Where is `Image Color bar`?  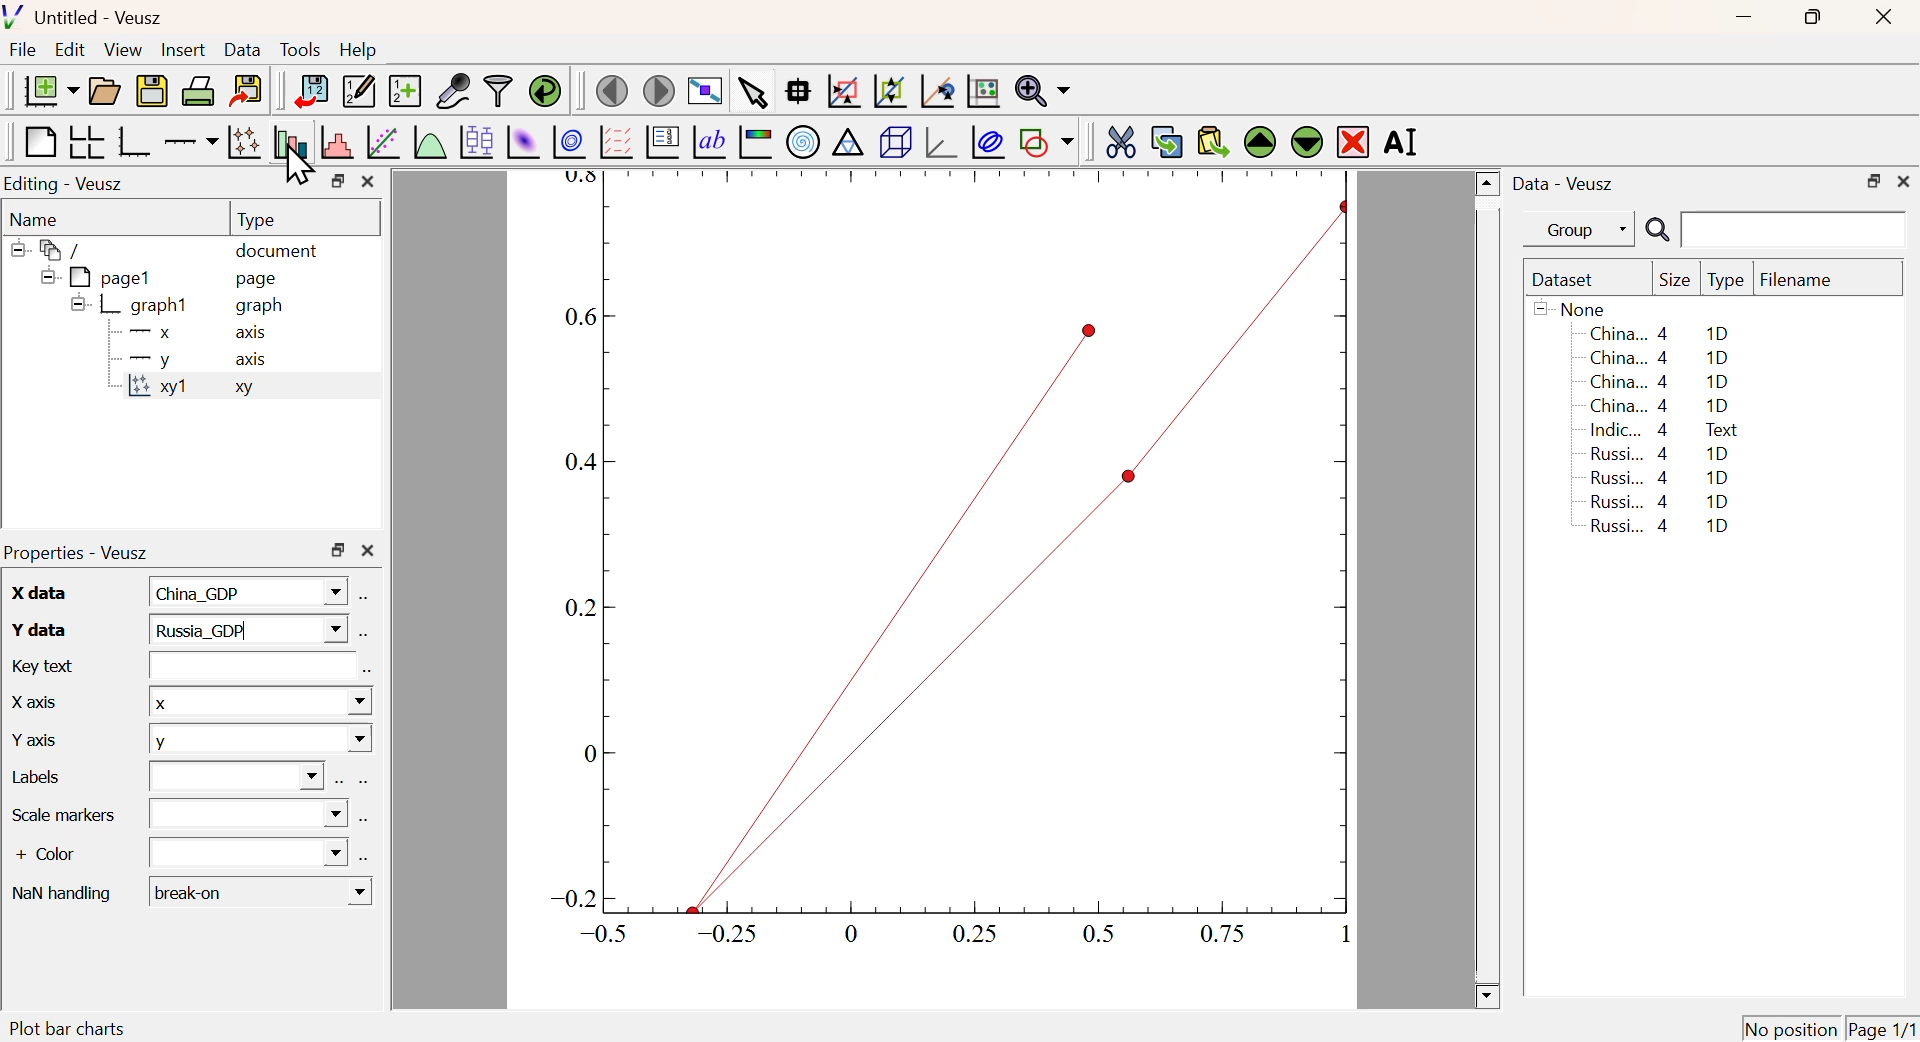
Image Color bar is located at coordinates (756, 143).